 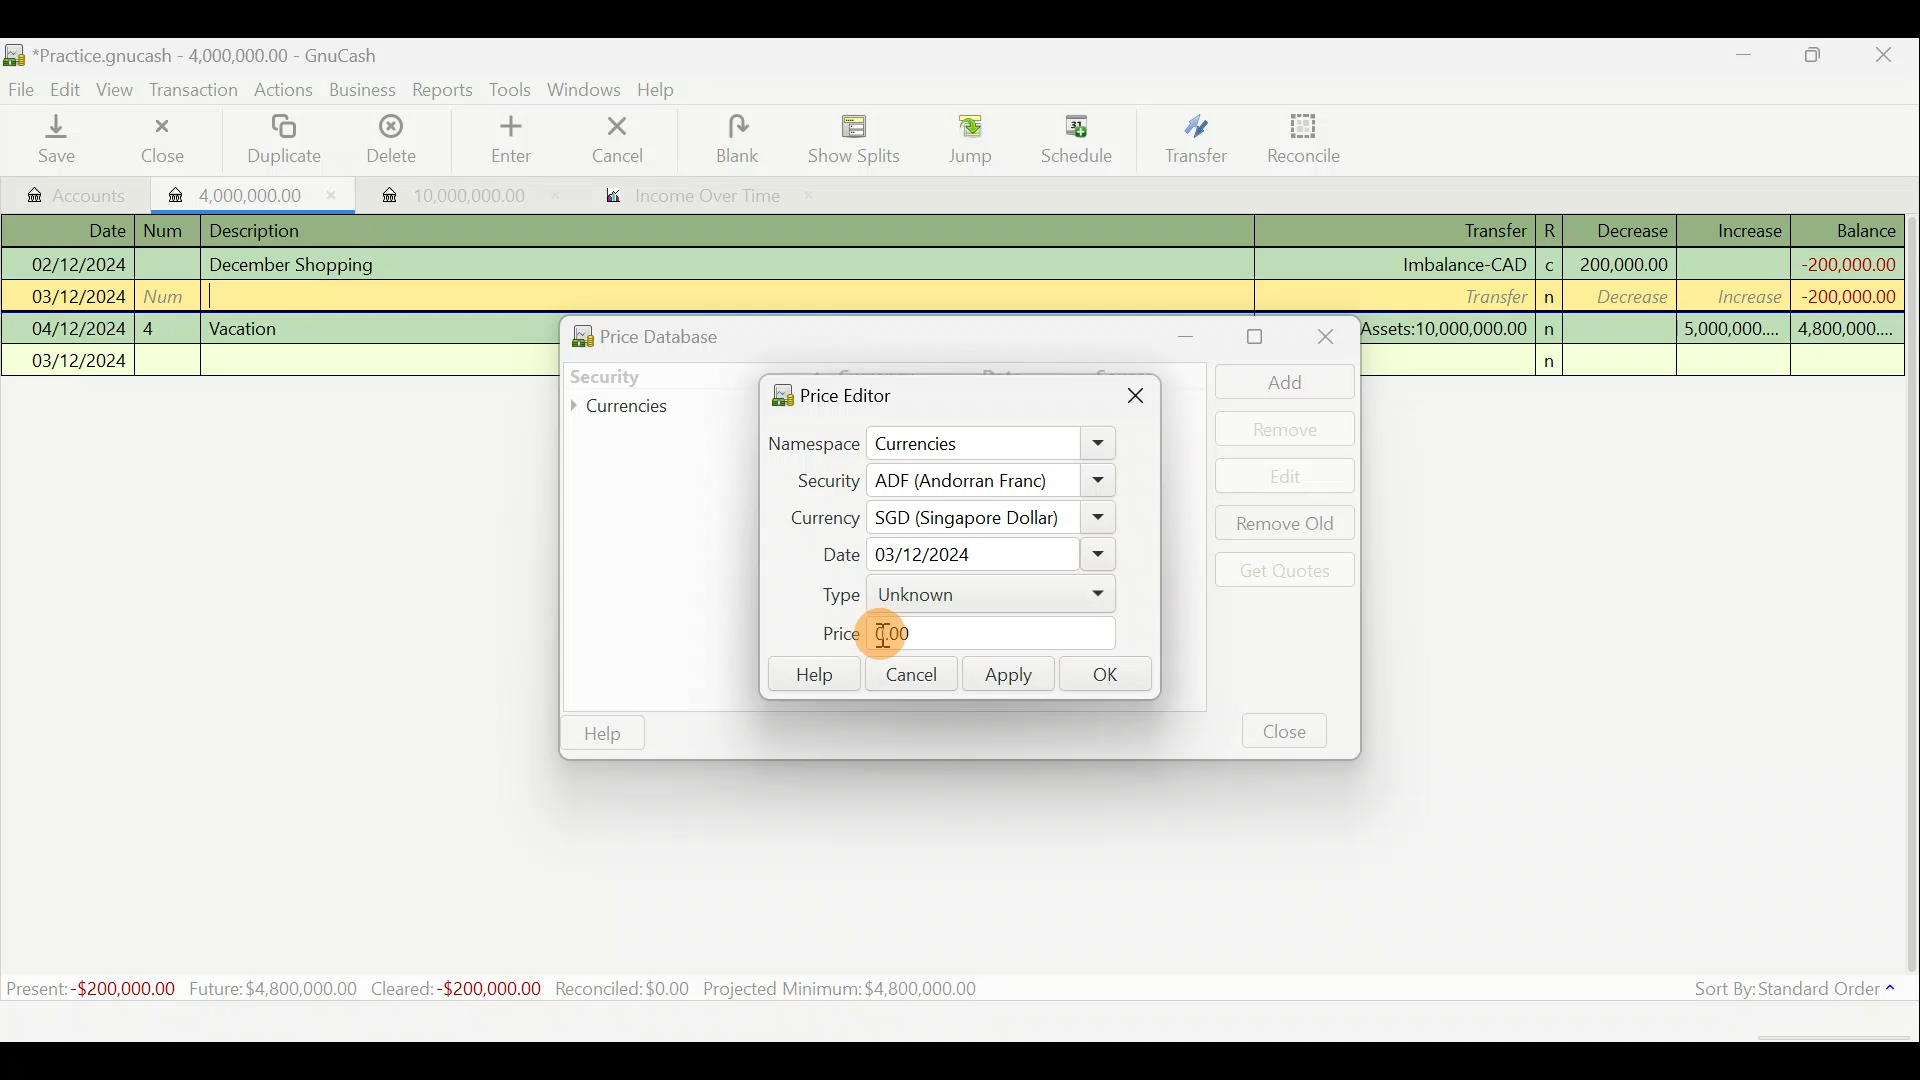 I want to click on Reports, so click(x=442, y=90).